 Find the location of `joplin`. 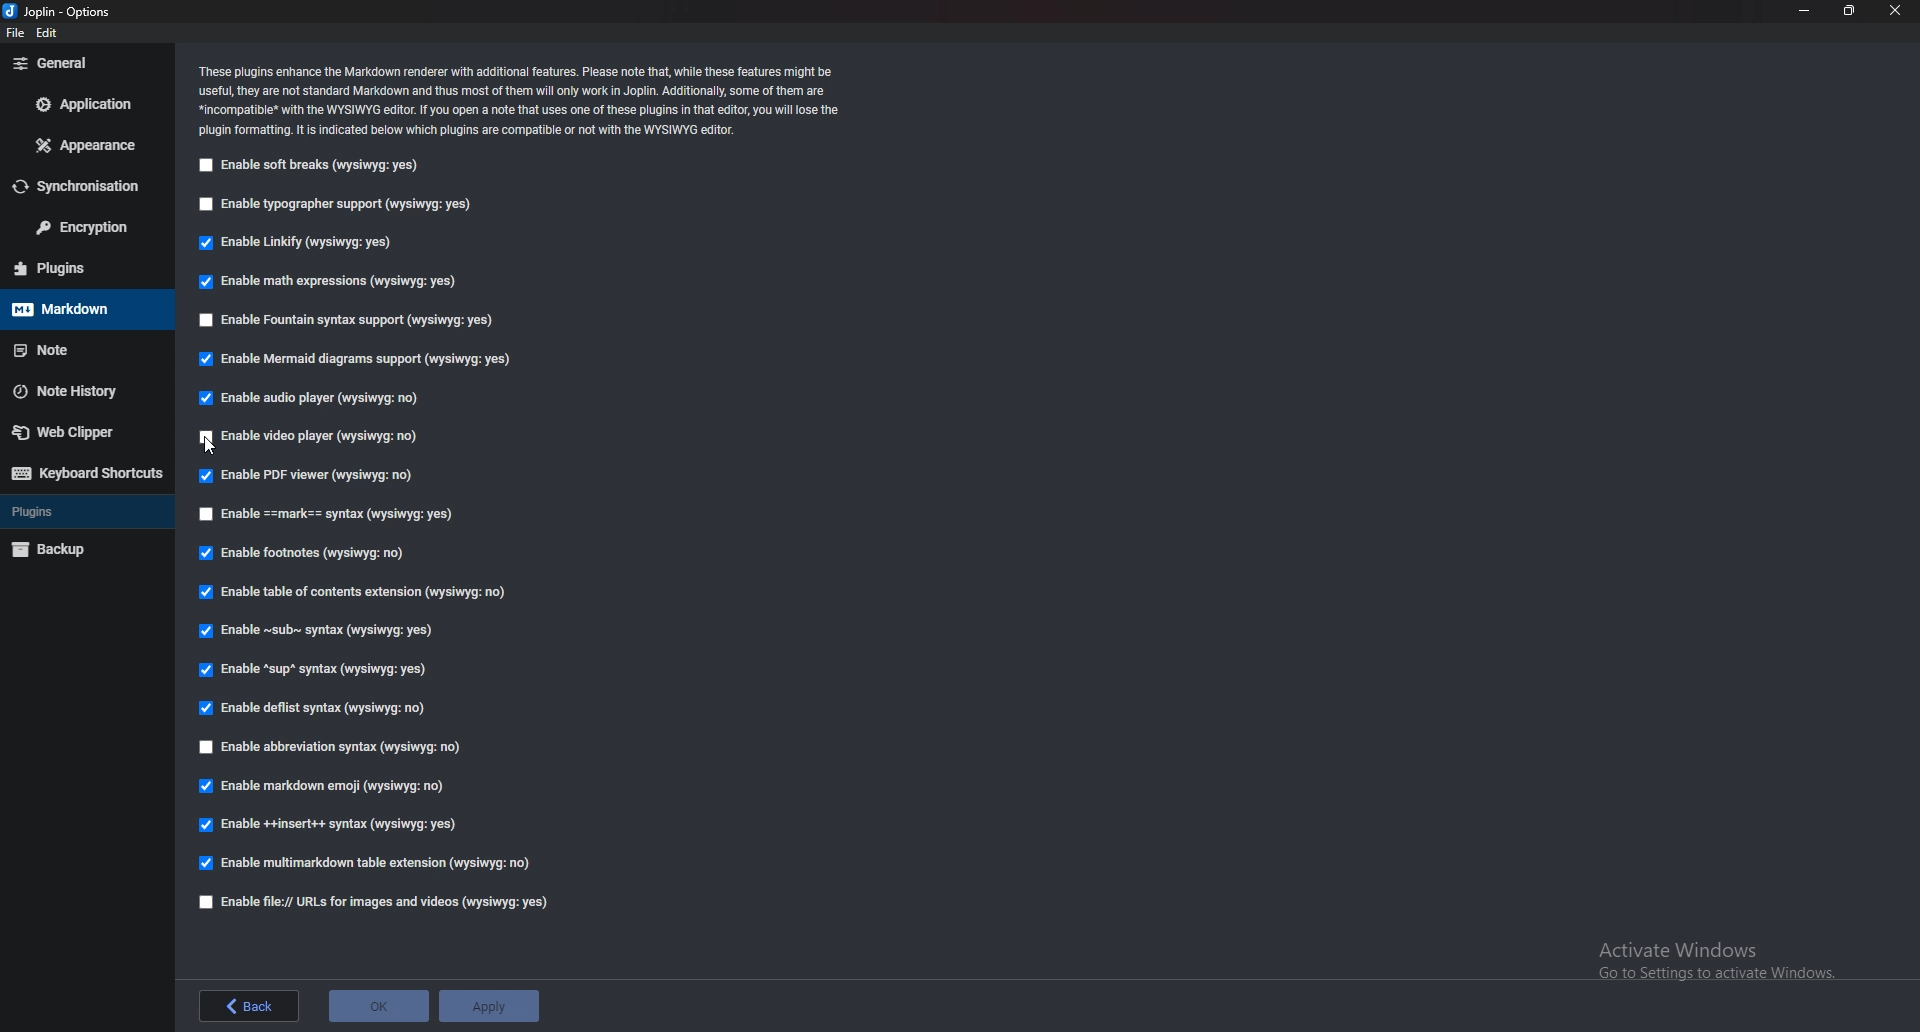

joplin is located at coordinates (62, 12).